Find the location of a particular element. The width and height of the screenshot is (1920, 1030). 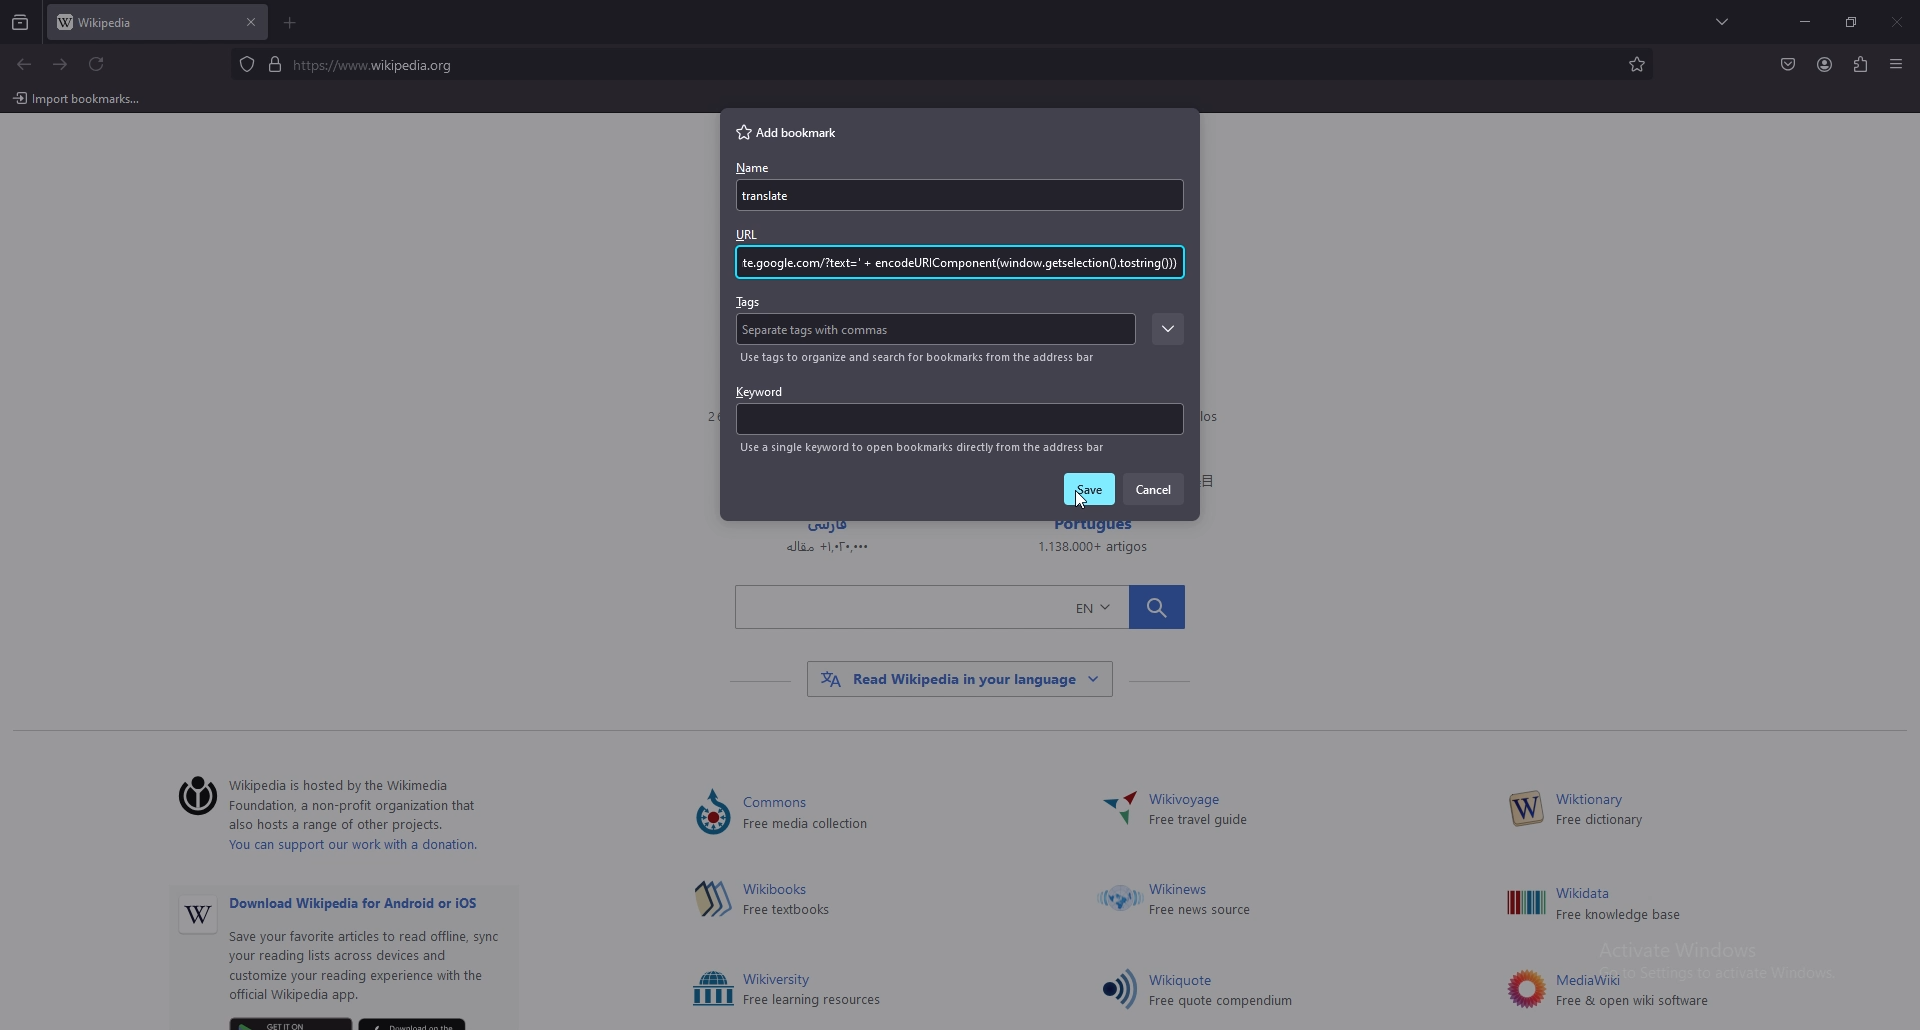

Tag is located at coordinates (826, 331).